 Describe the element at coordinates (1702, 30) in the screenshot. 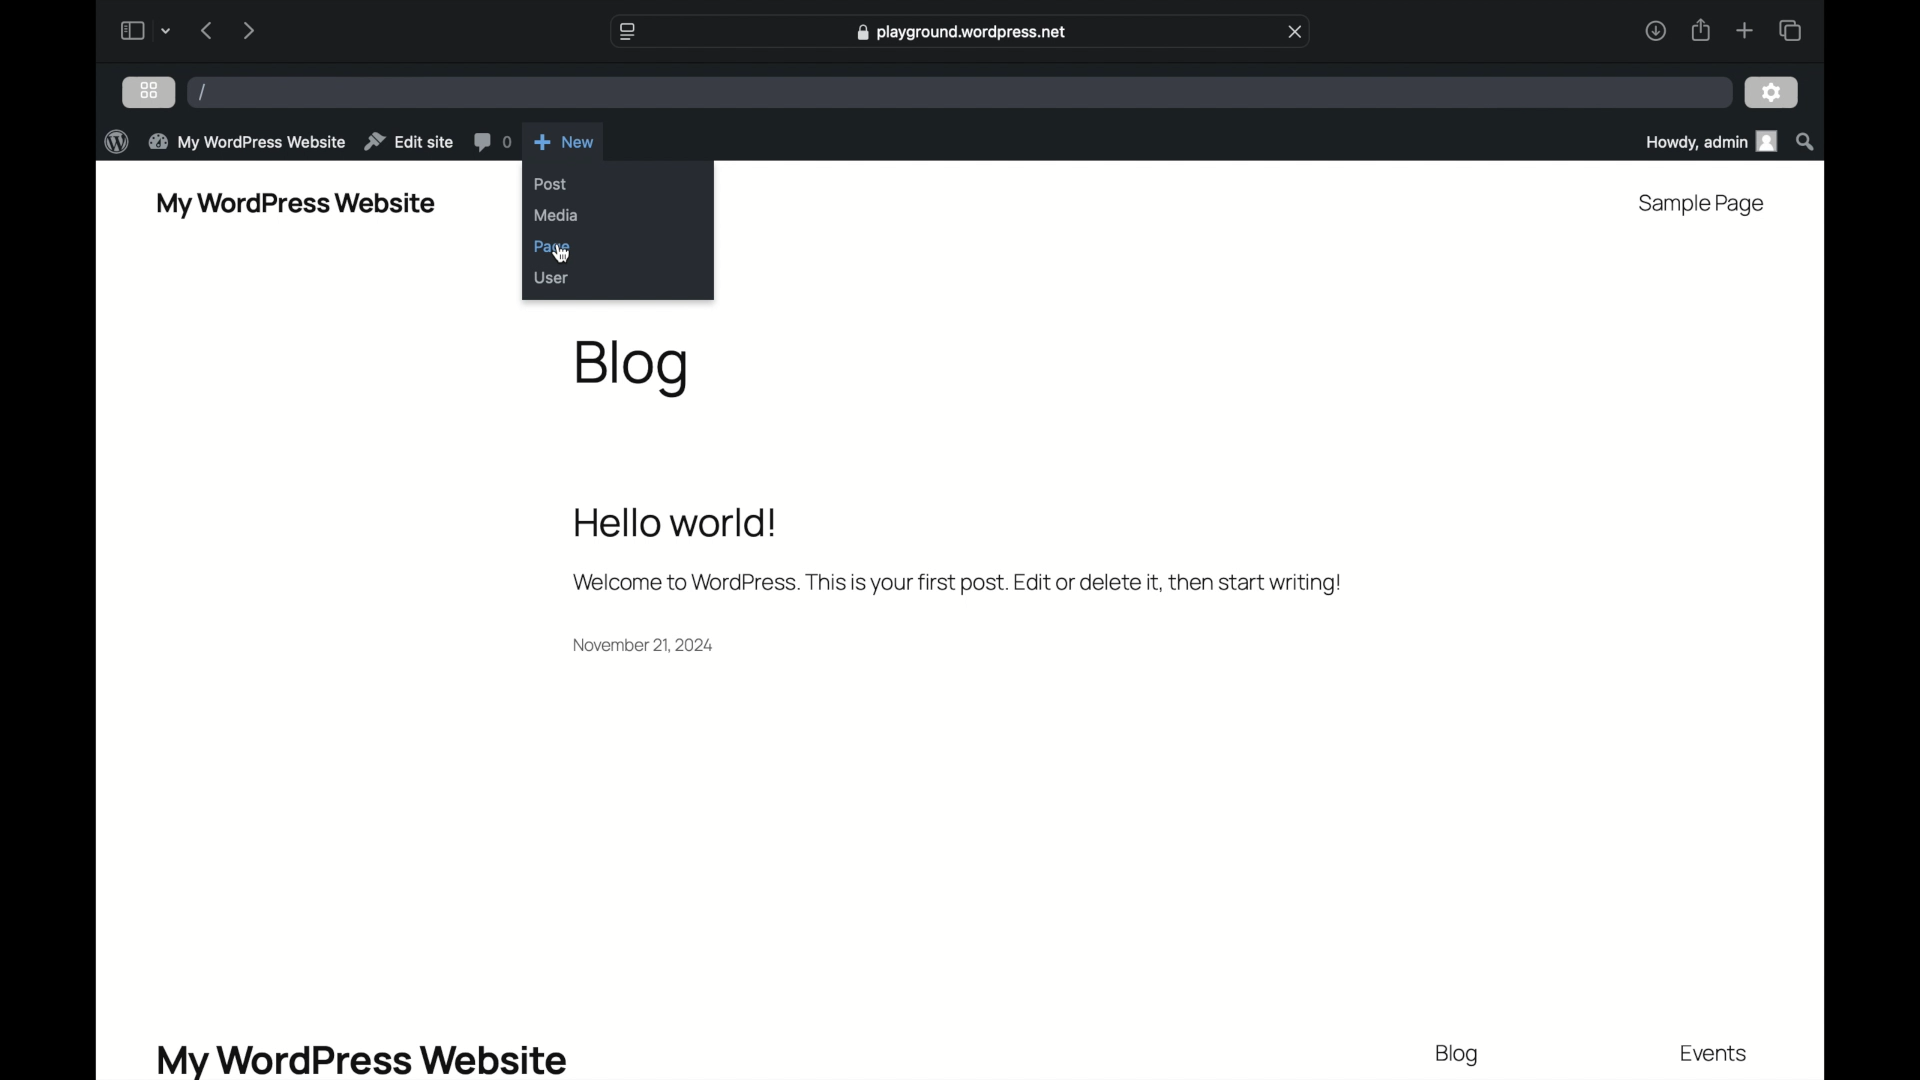

I see `share` at that location.